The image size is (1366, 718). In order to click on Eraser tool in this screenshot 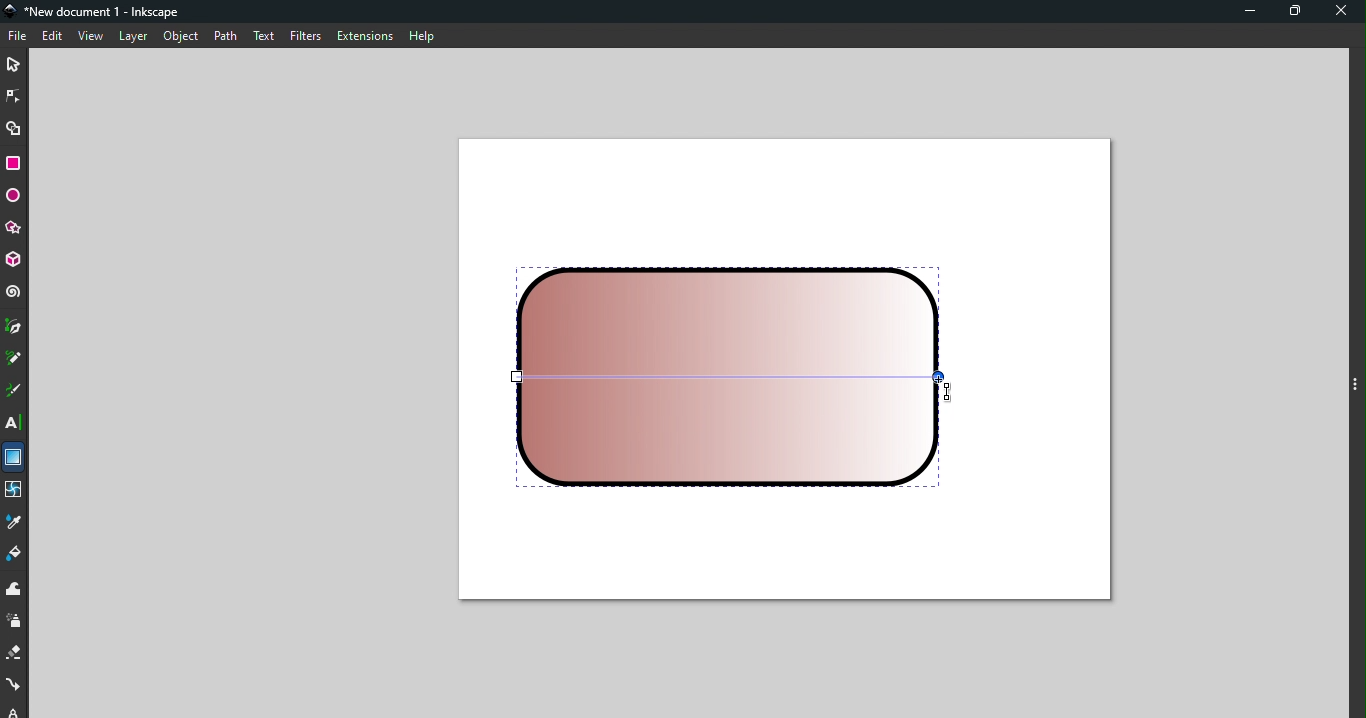, I will do `click(15, 654)`.